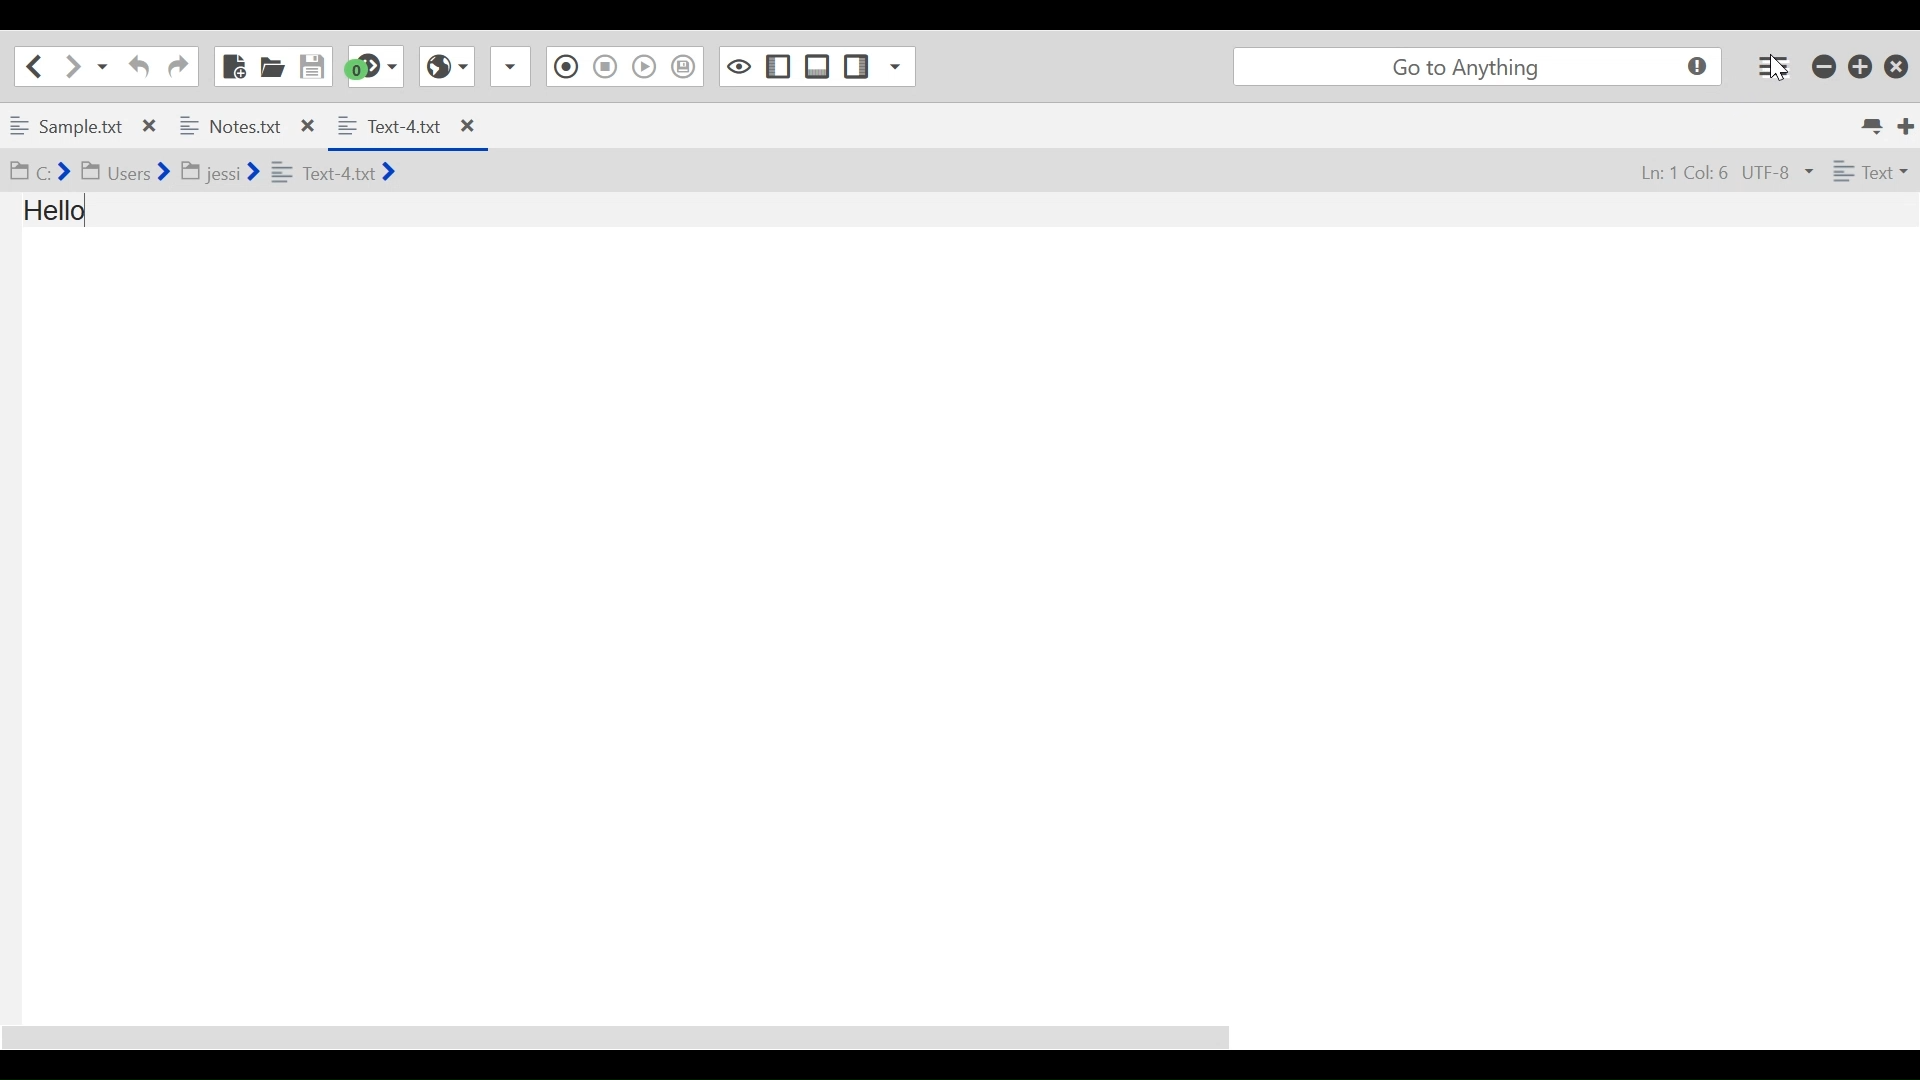  What do you see at coordinates (682, 68) in the screenshot?
I see `Save to Toolbox as Superscript` at bounding box center [682, 68].